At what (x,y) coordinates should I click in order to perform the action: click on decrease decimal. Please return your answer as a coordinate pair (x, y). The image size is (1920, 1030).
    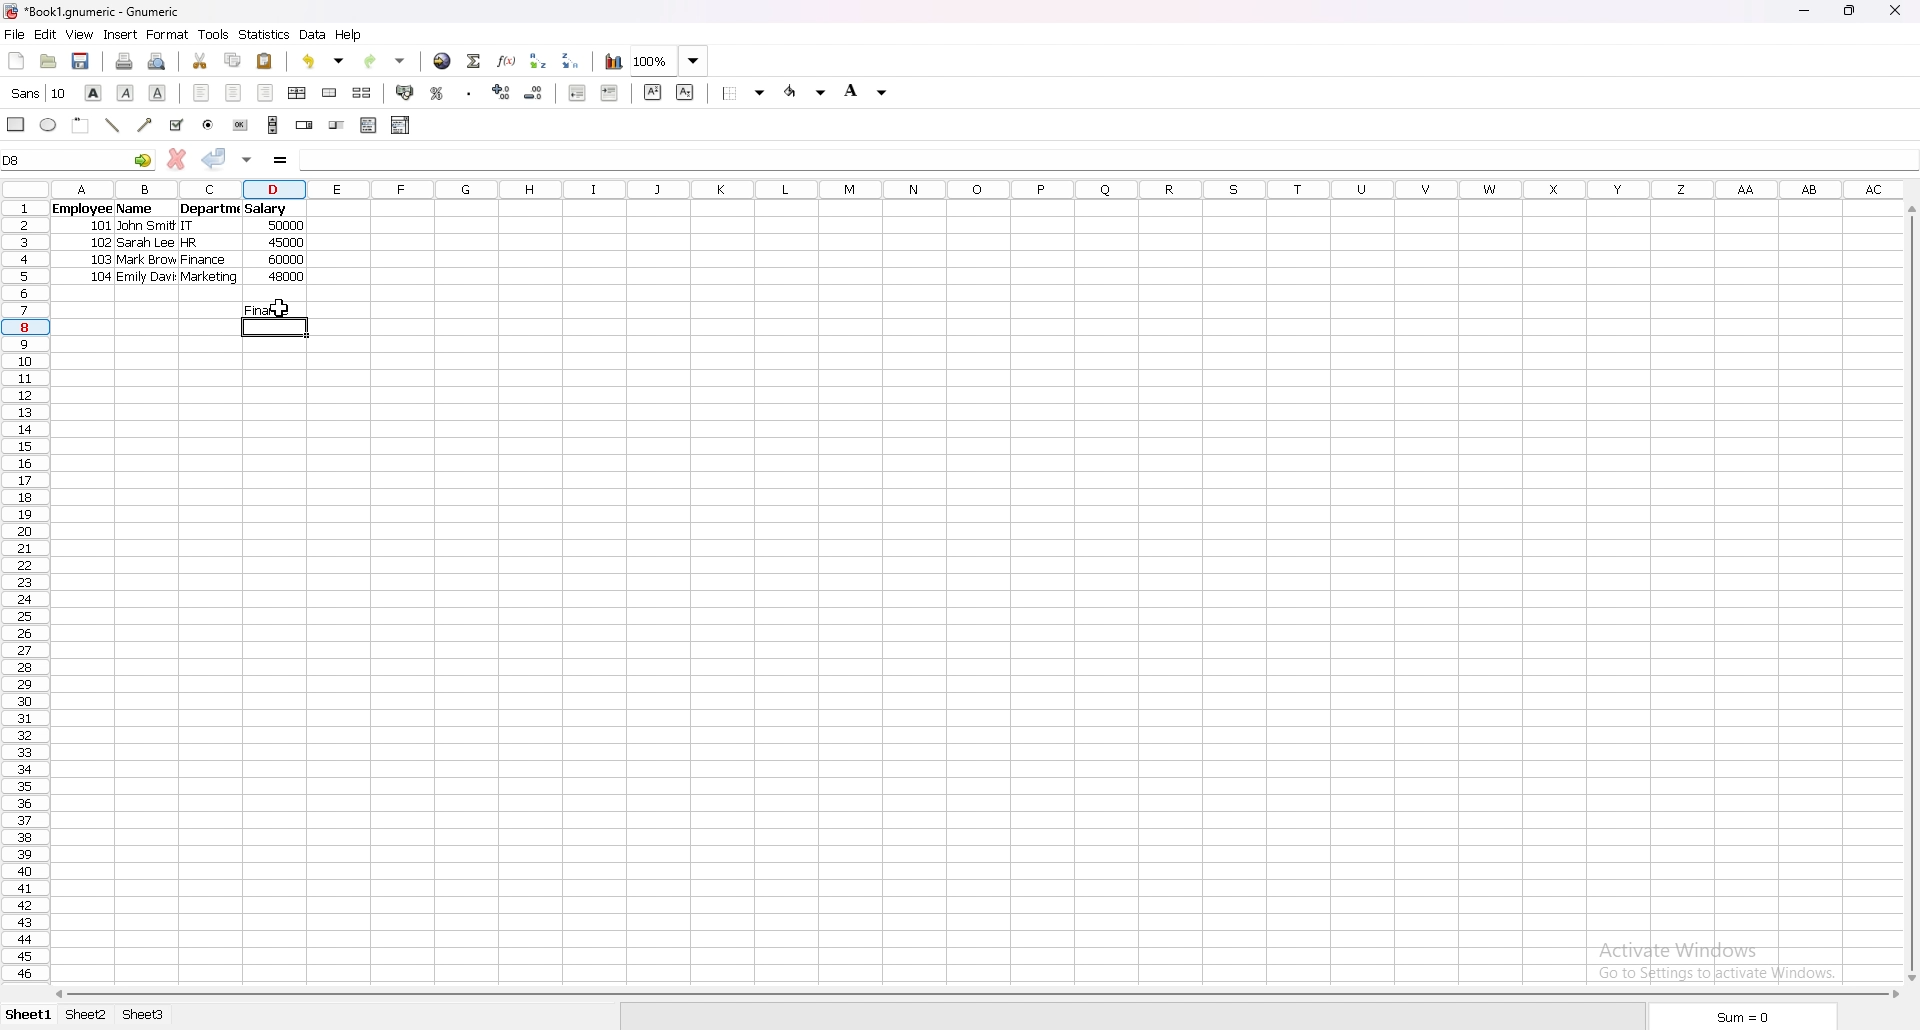
    Looking at the image, I should click on (534, 93).